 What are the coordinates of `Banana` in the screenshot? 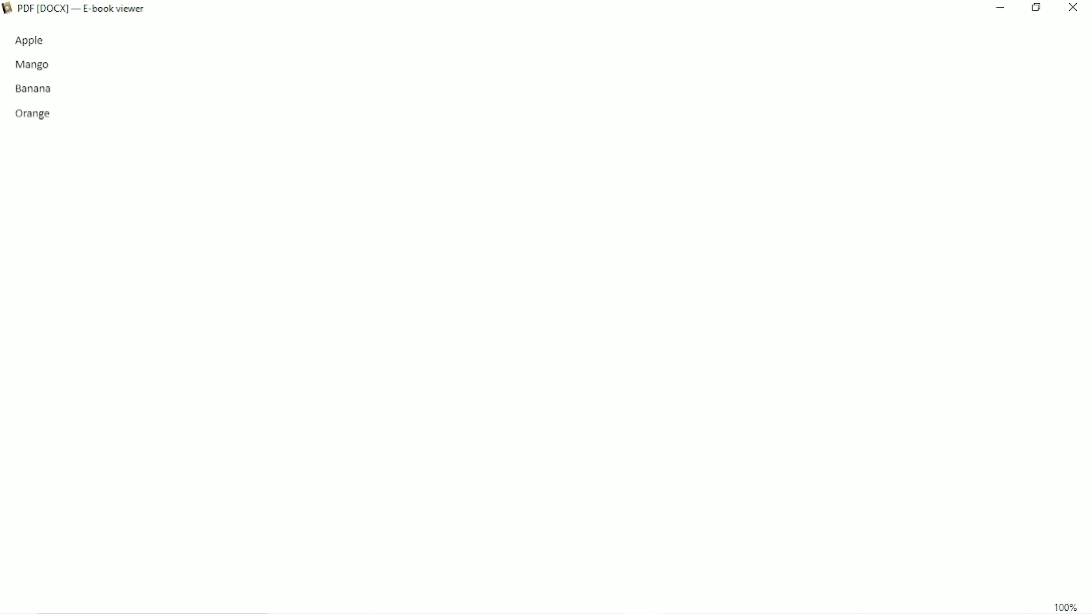 It's located at (36, 88).